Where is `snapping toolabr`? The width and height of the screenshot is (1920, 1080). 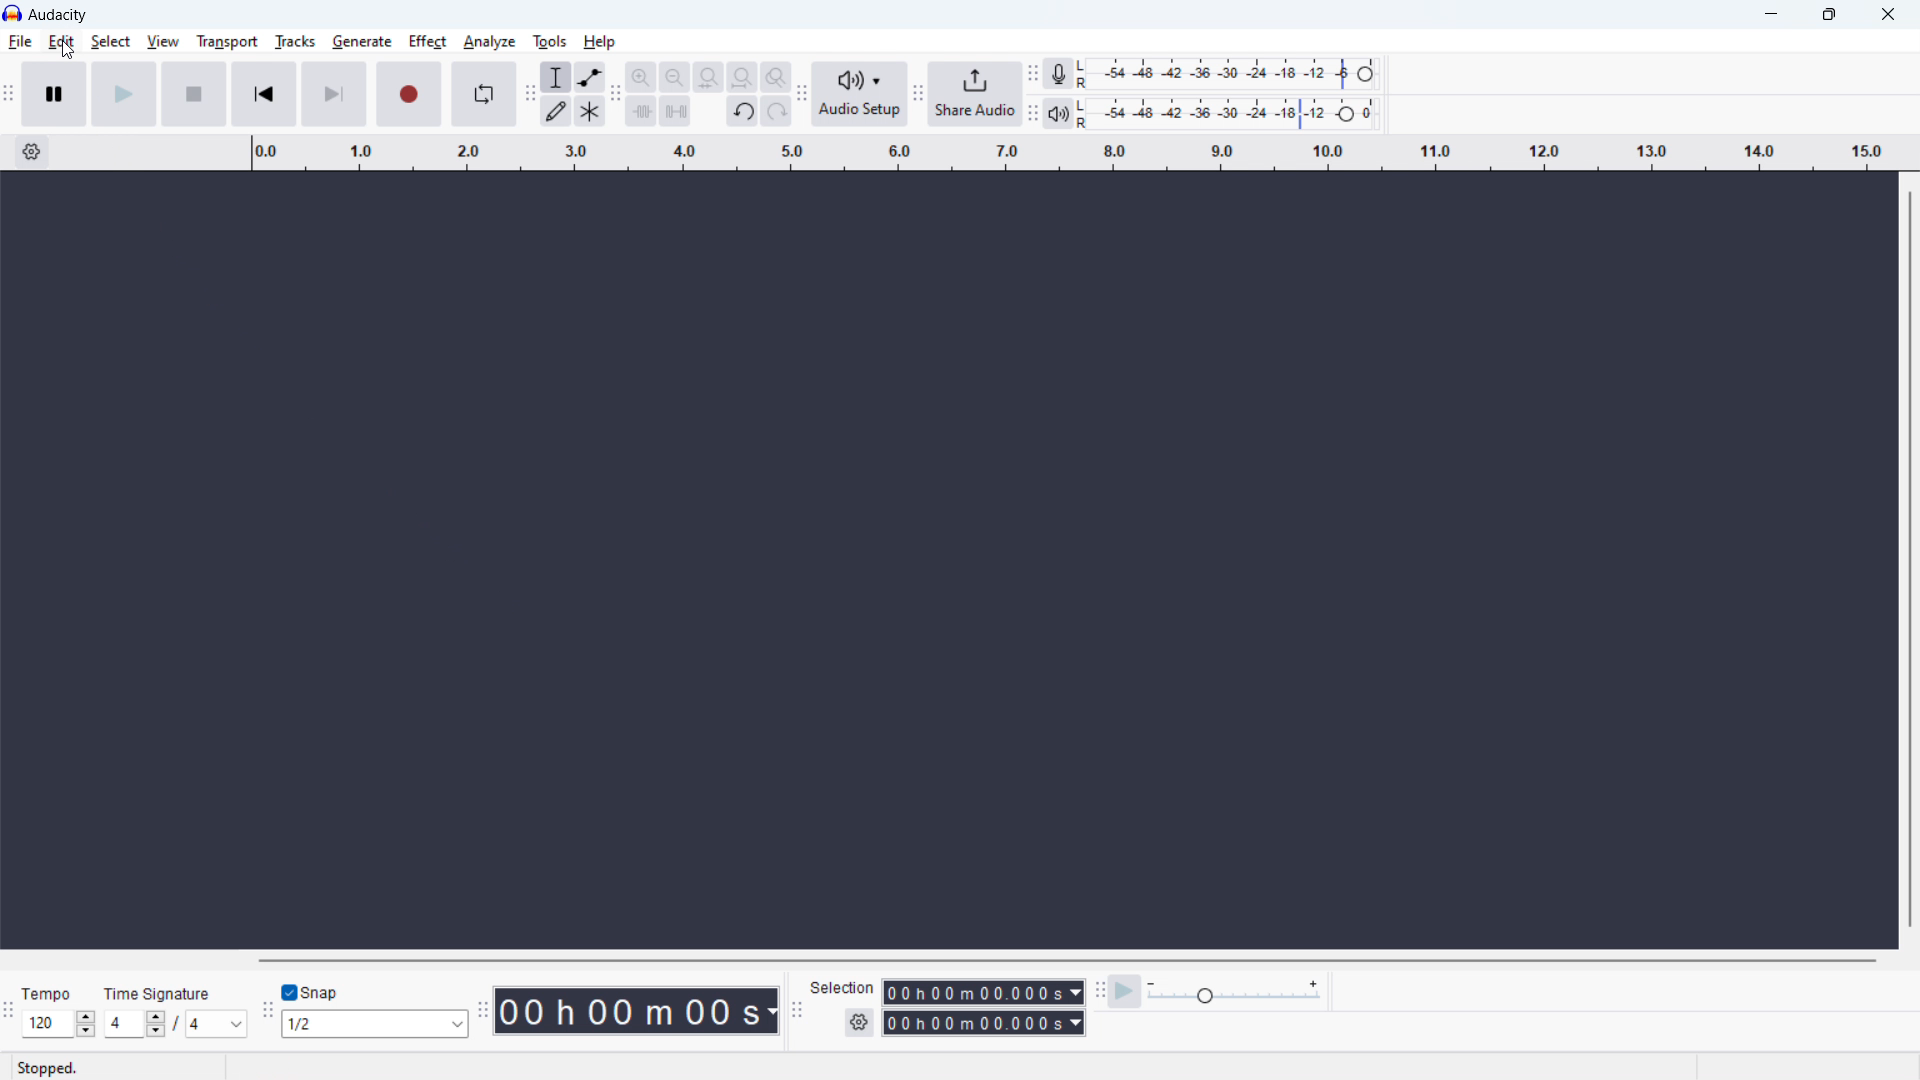 snapping toolabr is located at coordinates (267, 1010).